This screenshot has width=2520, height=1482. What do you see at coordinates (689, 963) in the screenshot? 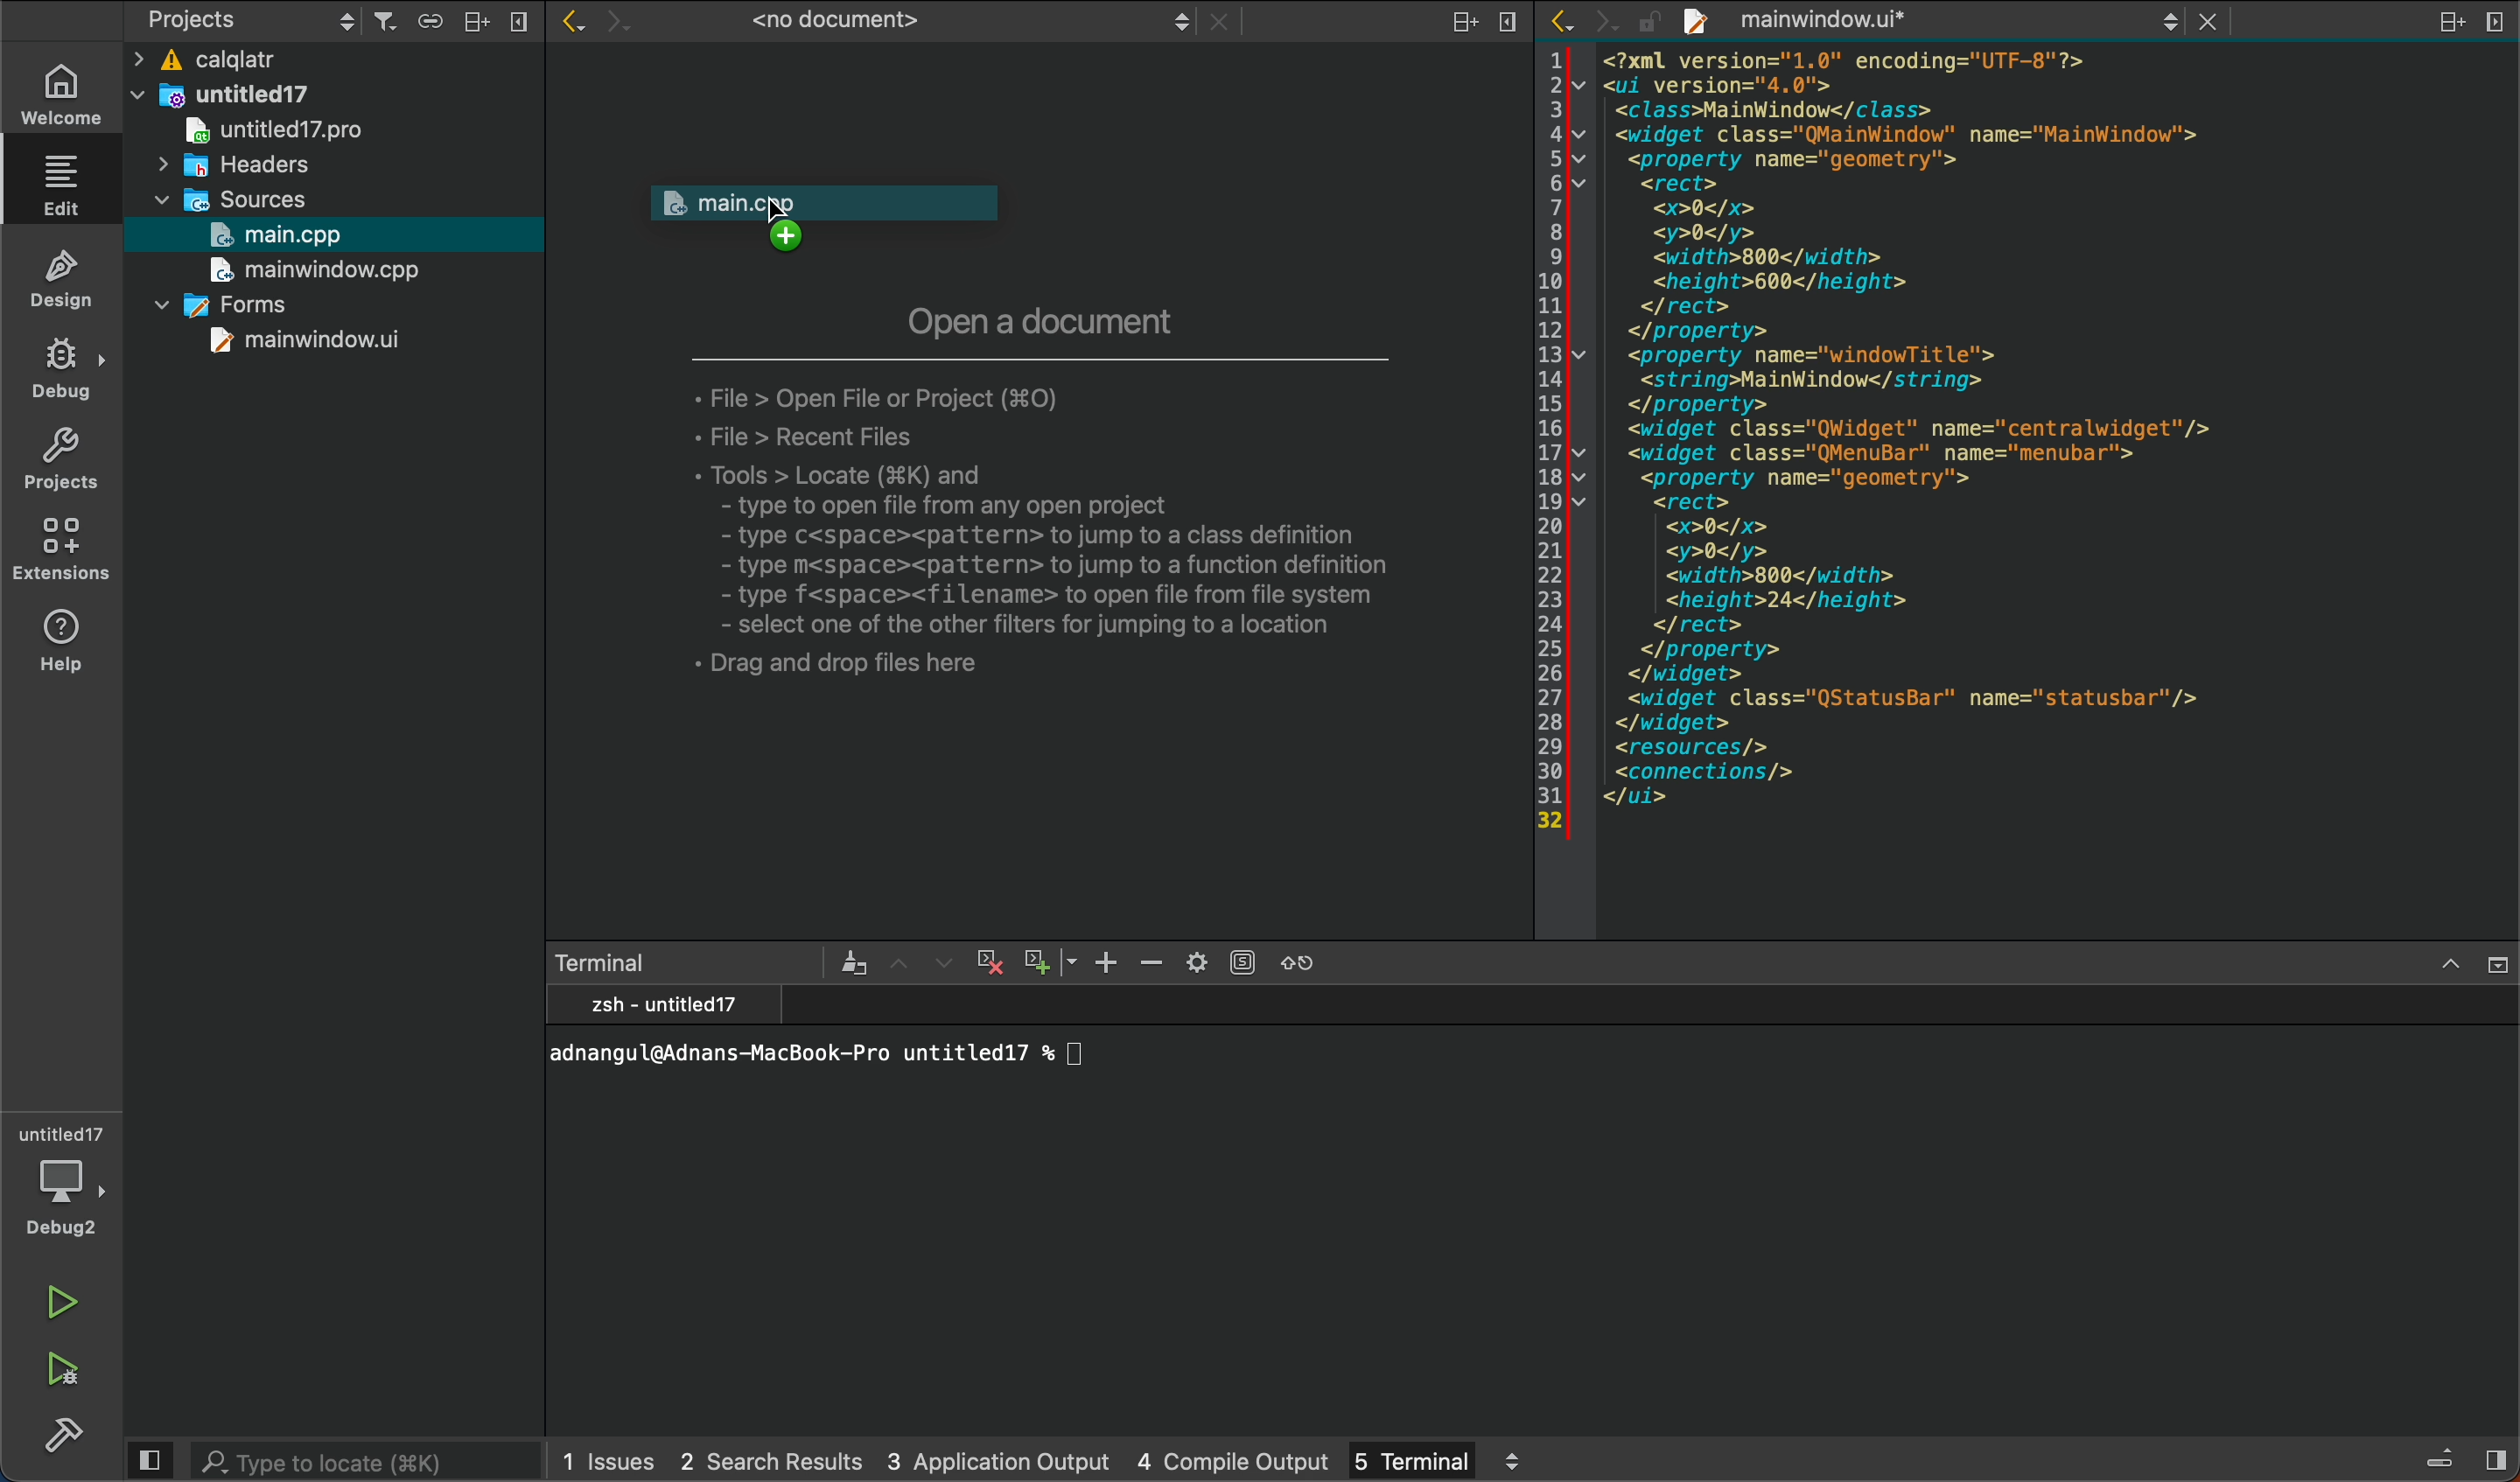
I see `terminal` at bounding box center [689, 963].